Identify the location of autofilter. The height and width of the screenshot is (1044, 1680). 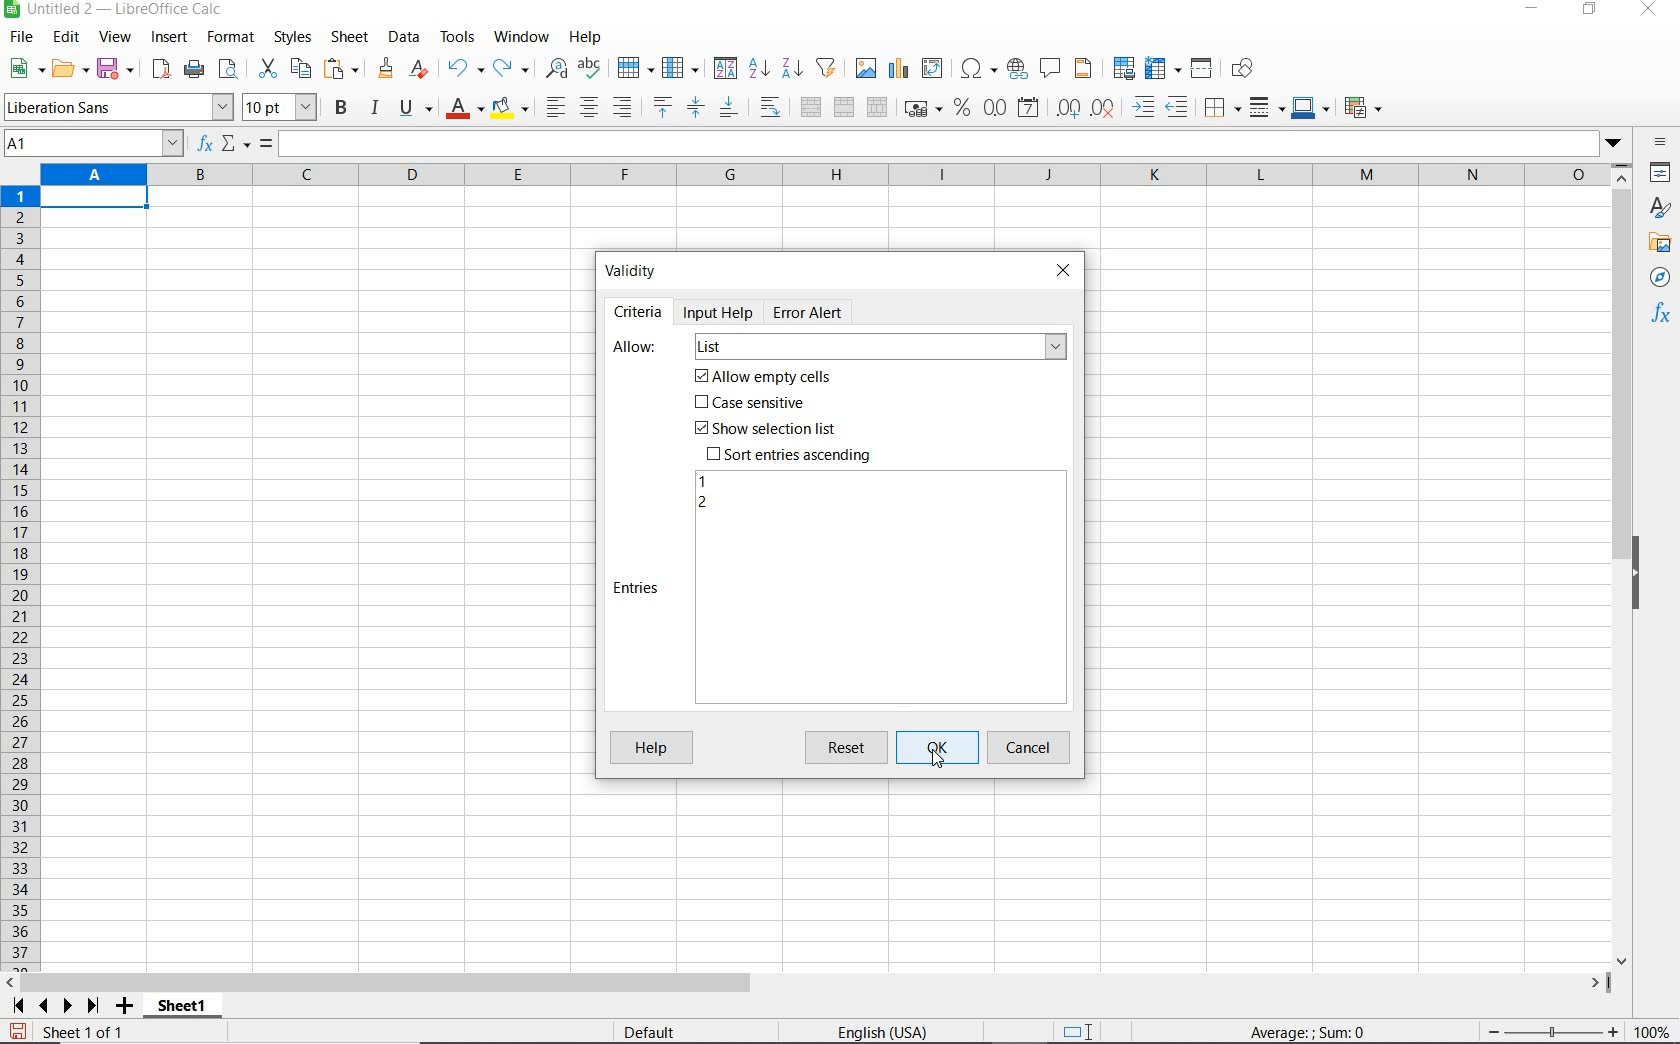
(825, 68).